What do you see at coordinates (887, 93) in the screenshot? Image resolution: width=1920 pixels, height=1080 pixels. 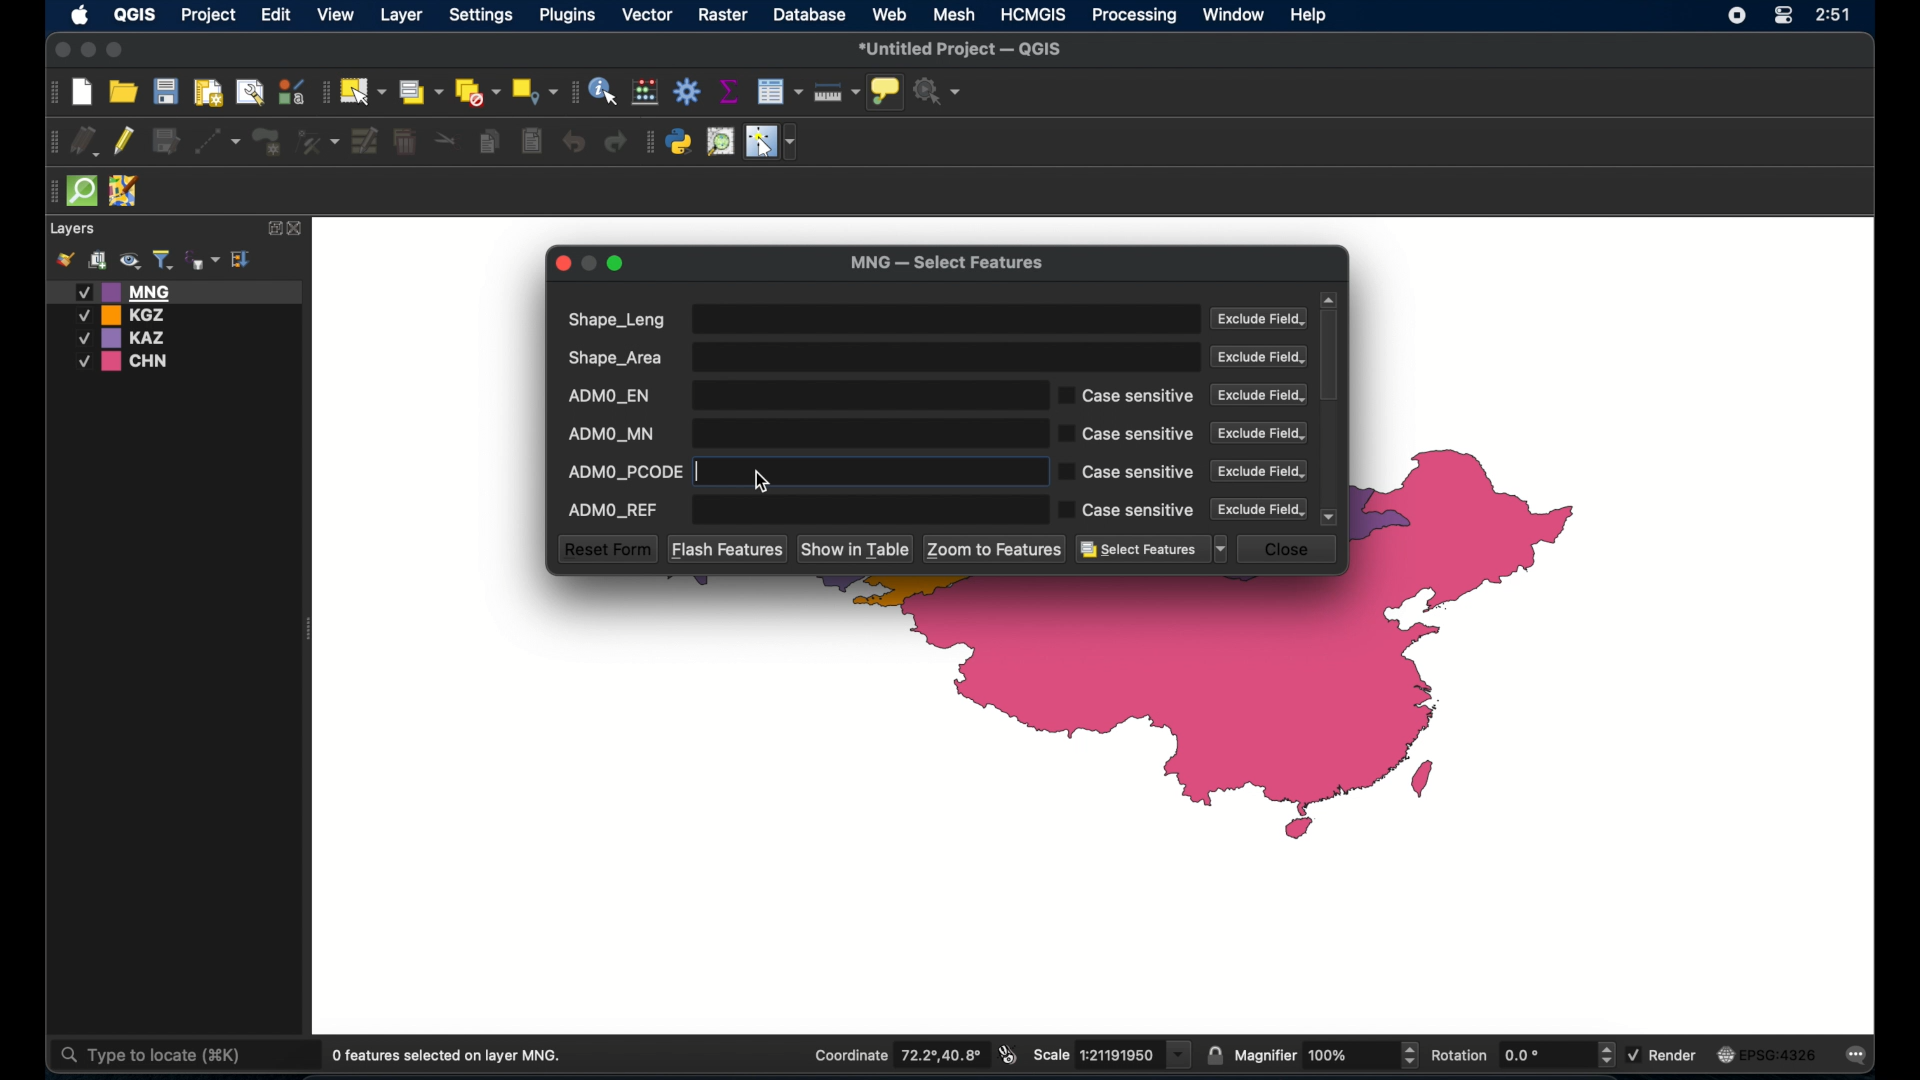 I see `show map tips` at bounding box center [887, 93].